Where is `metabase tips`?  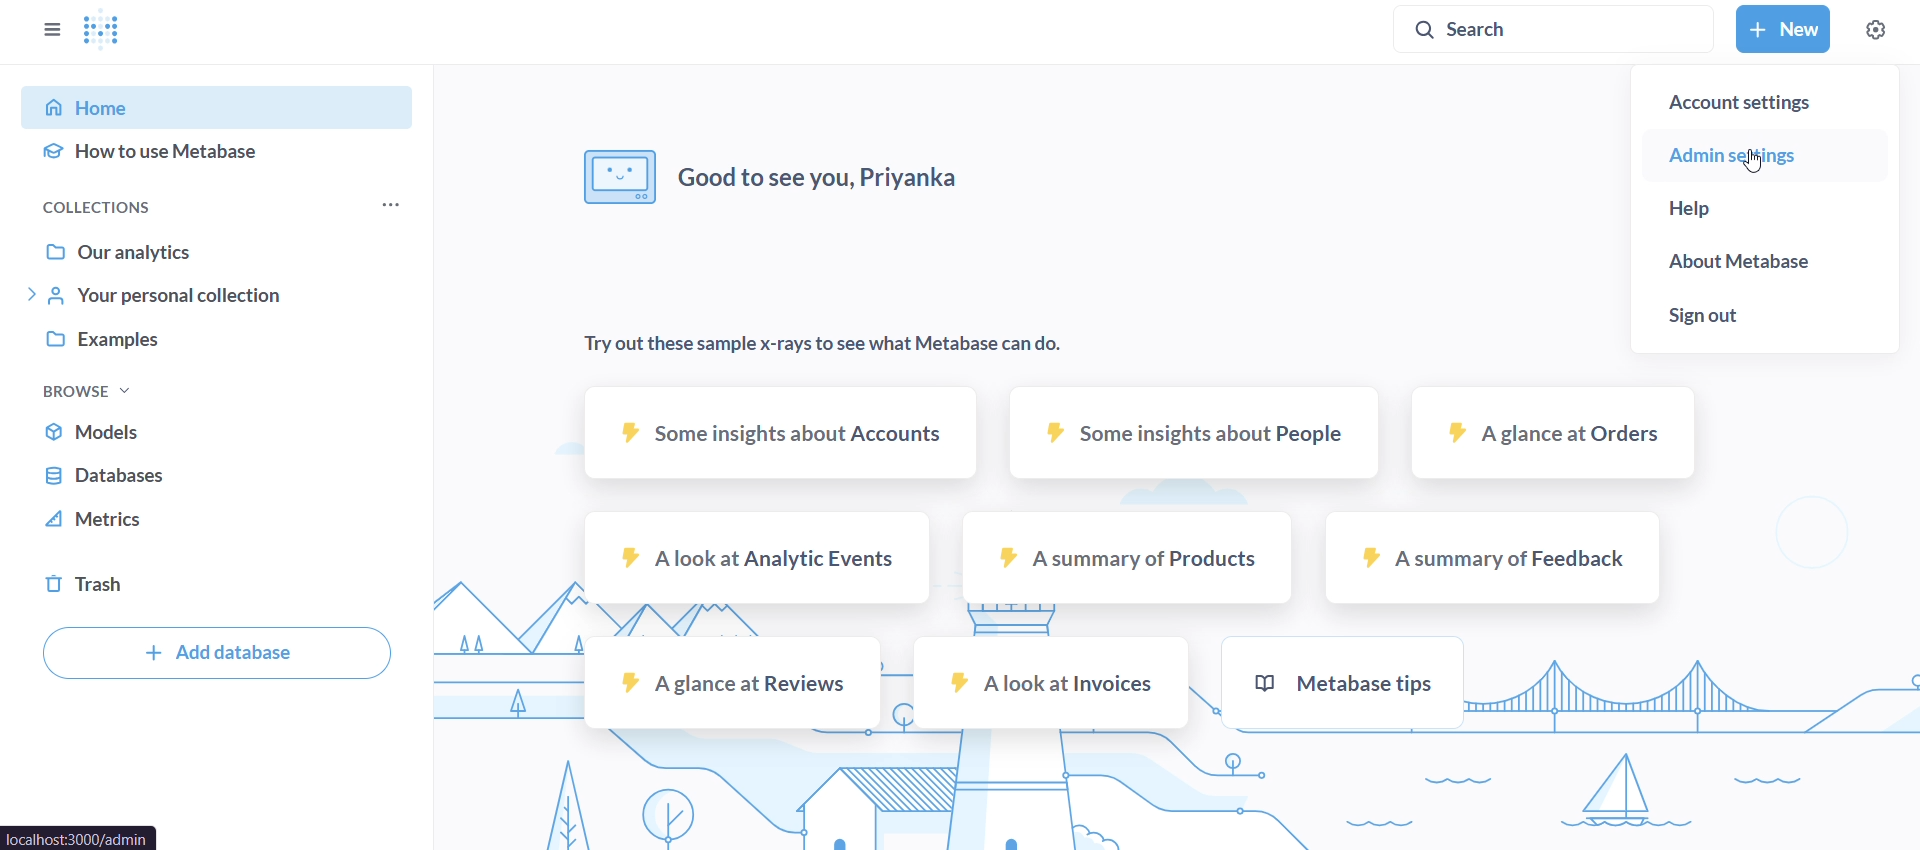 metabase tips is located at coordinates (1339, 680).